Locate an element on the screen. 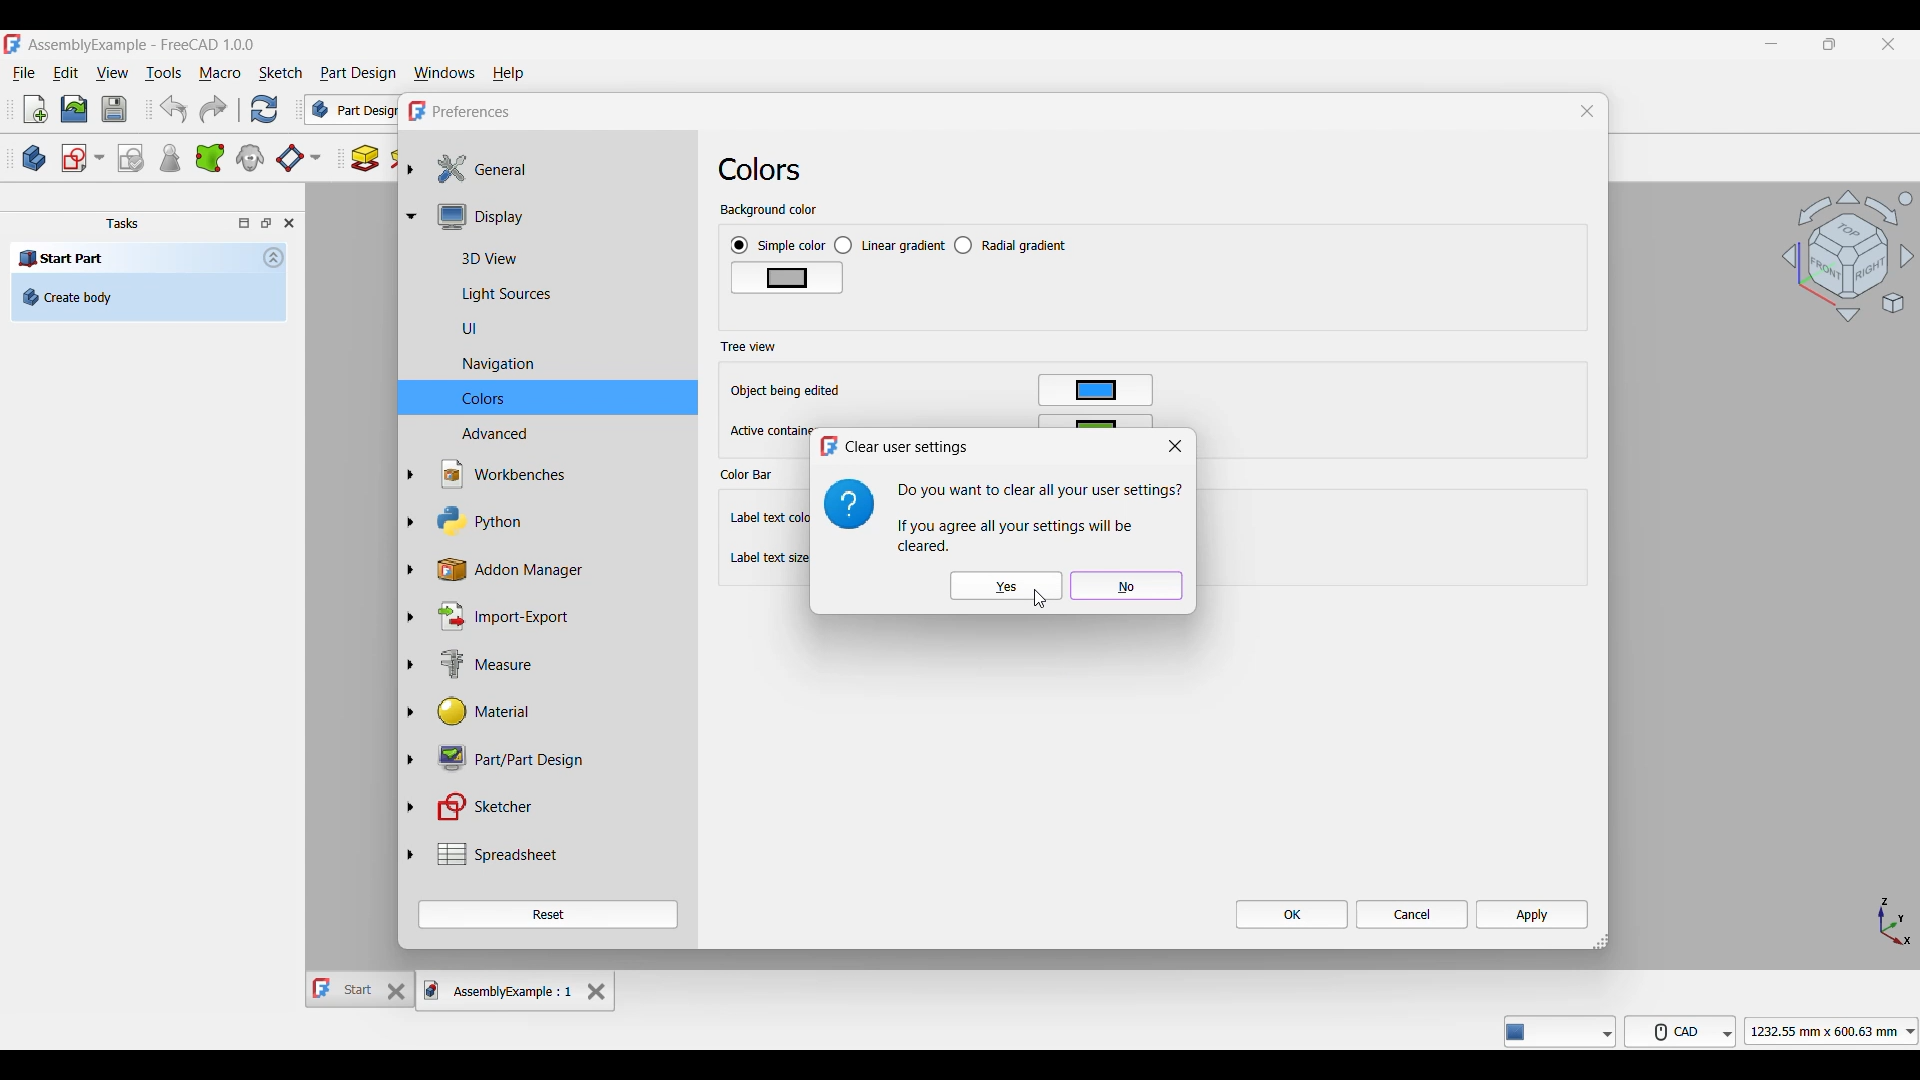  Label text size is located at coordinates (767, 558).